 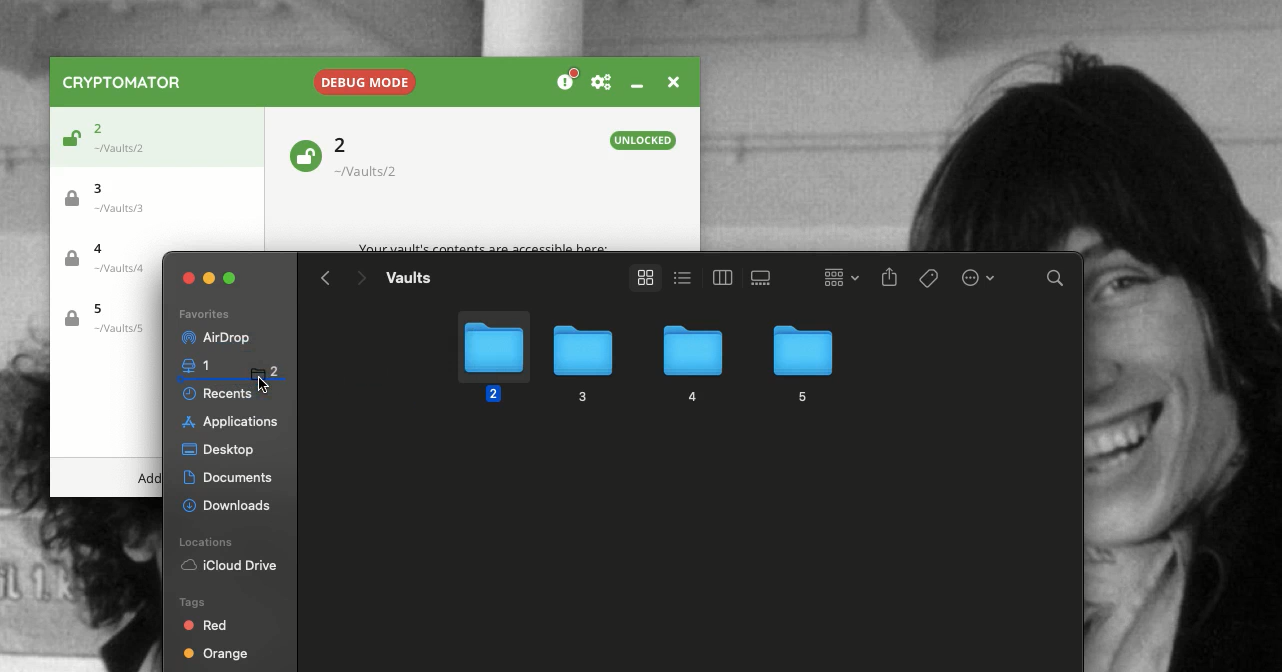 What do you see at coordinates (801, 361) in the screenshot?
I see `5` at bounding box center [801, 361].